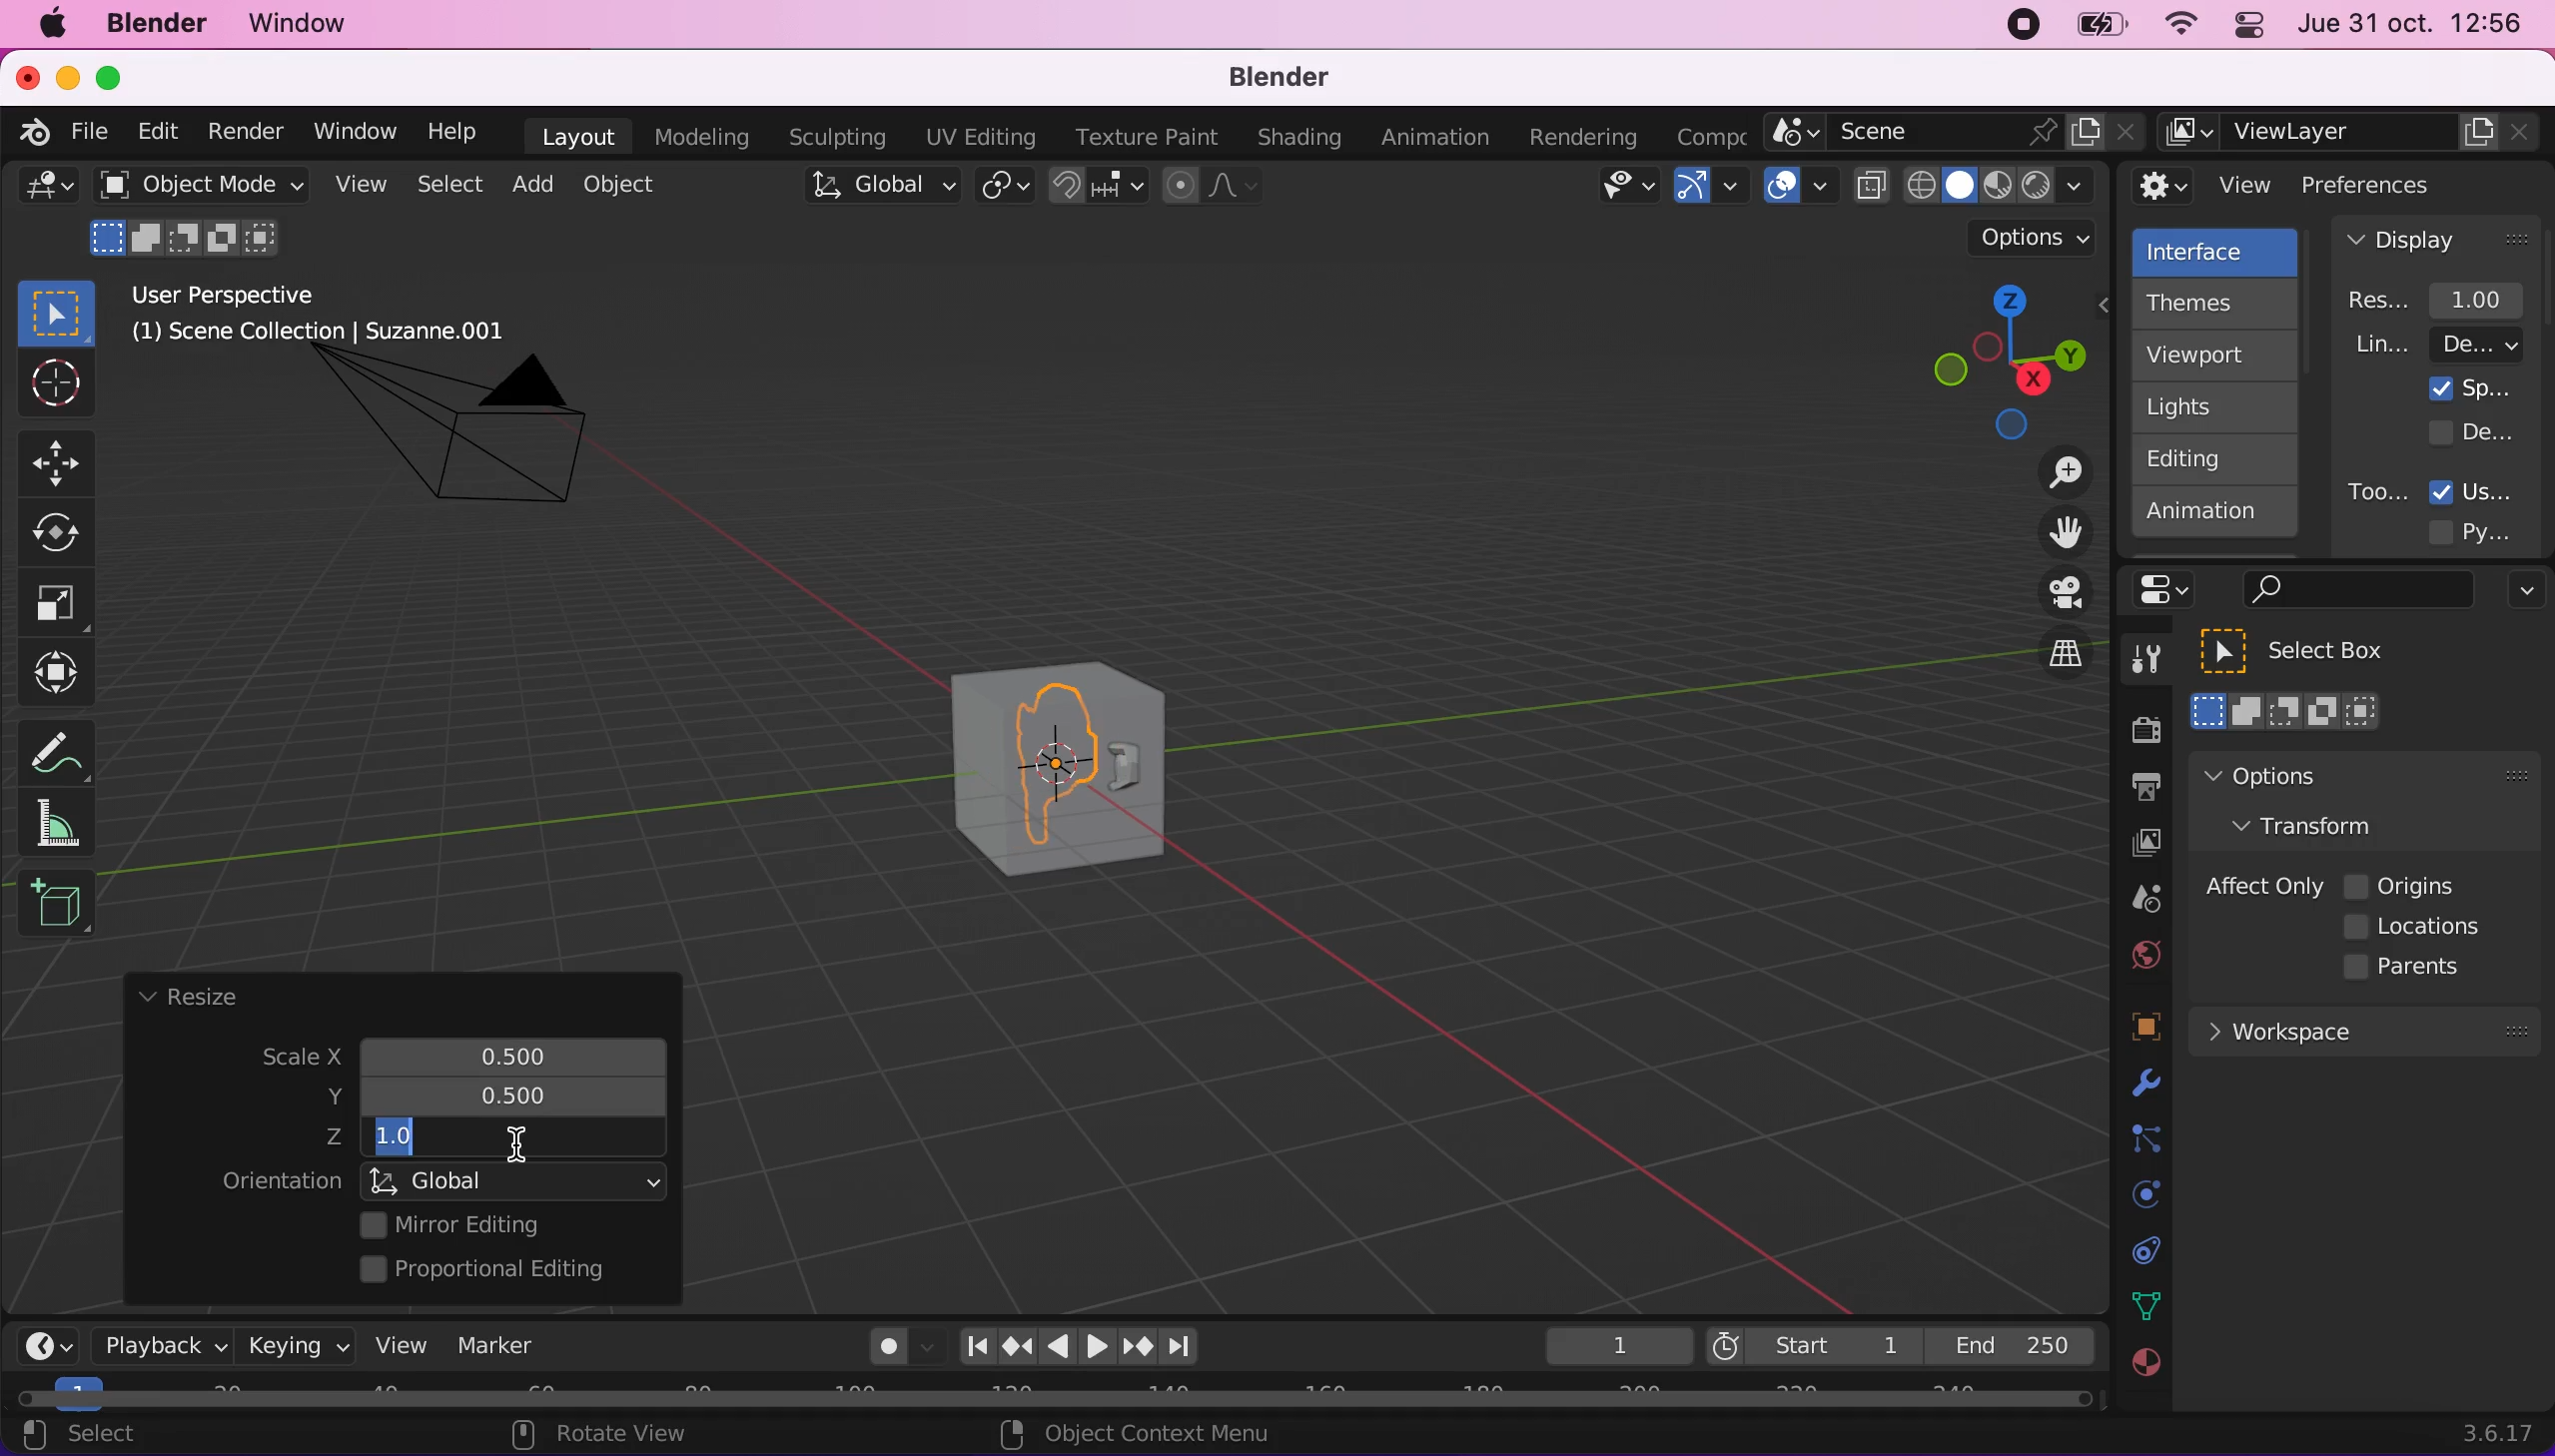 The width and height of the screenshot is (2555, 1456). Describe the element at coordinates (578, 136) in the screenshot. I see `layout` at that location.